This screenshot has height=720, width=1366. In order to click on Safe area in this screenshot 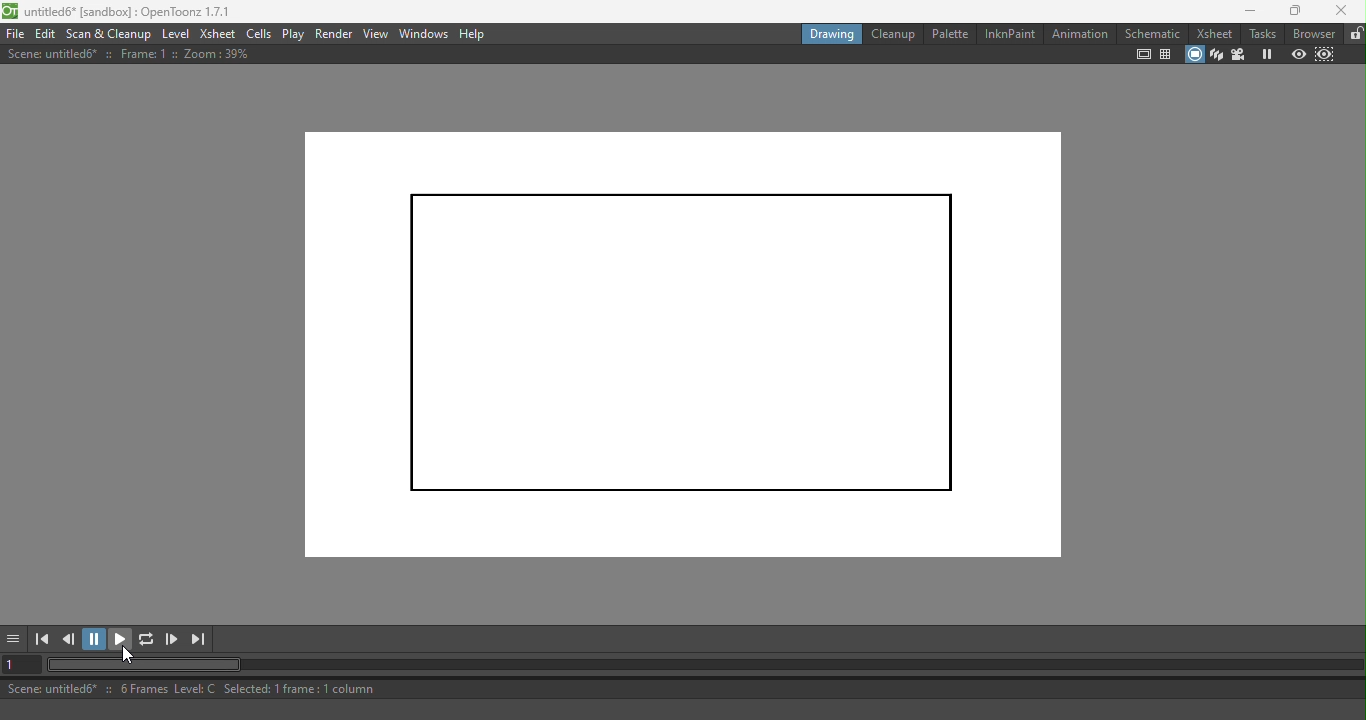, I will do `click(1142, 55)`.